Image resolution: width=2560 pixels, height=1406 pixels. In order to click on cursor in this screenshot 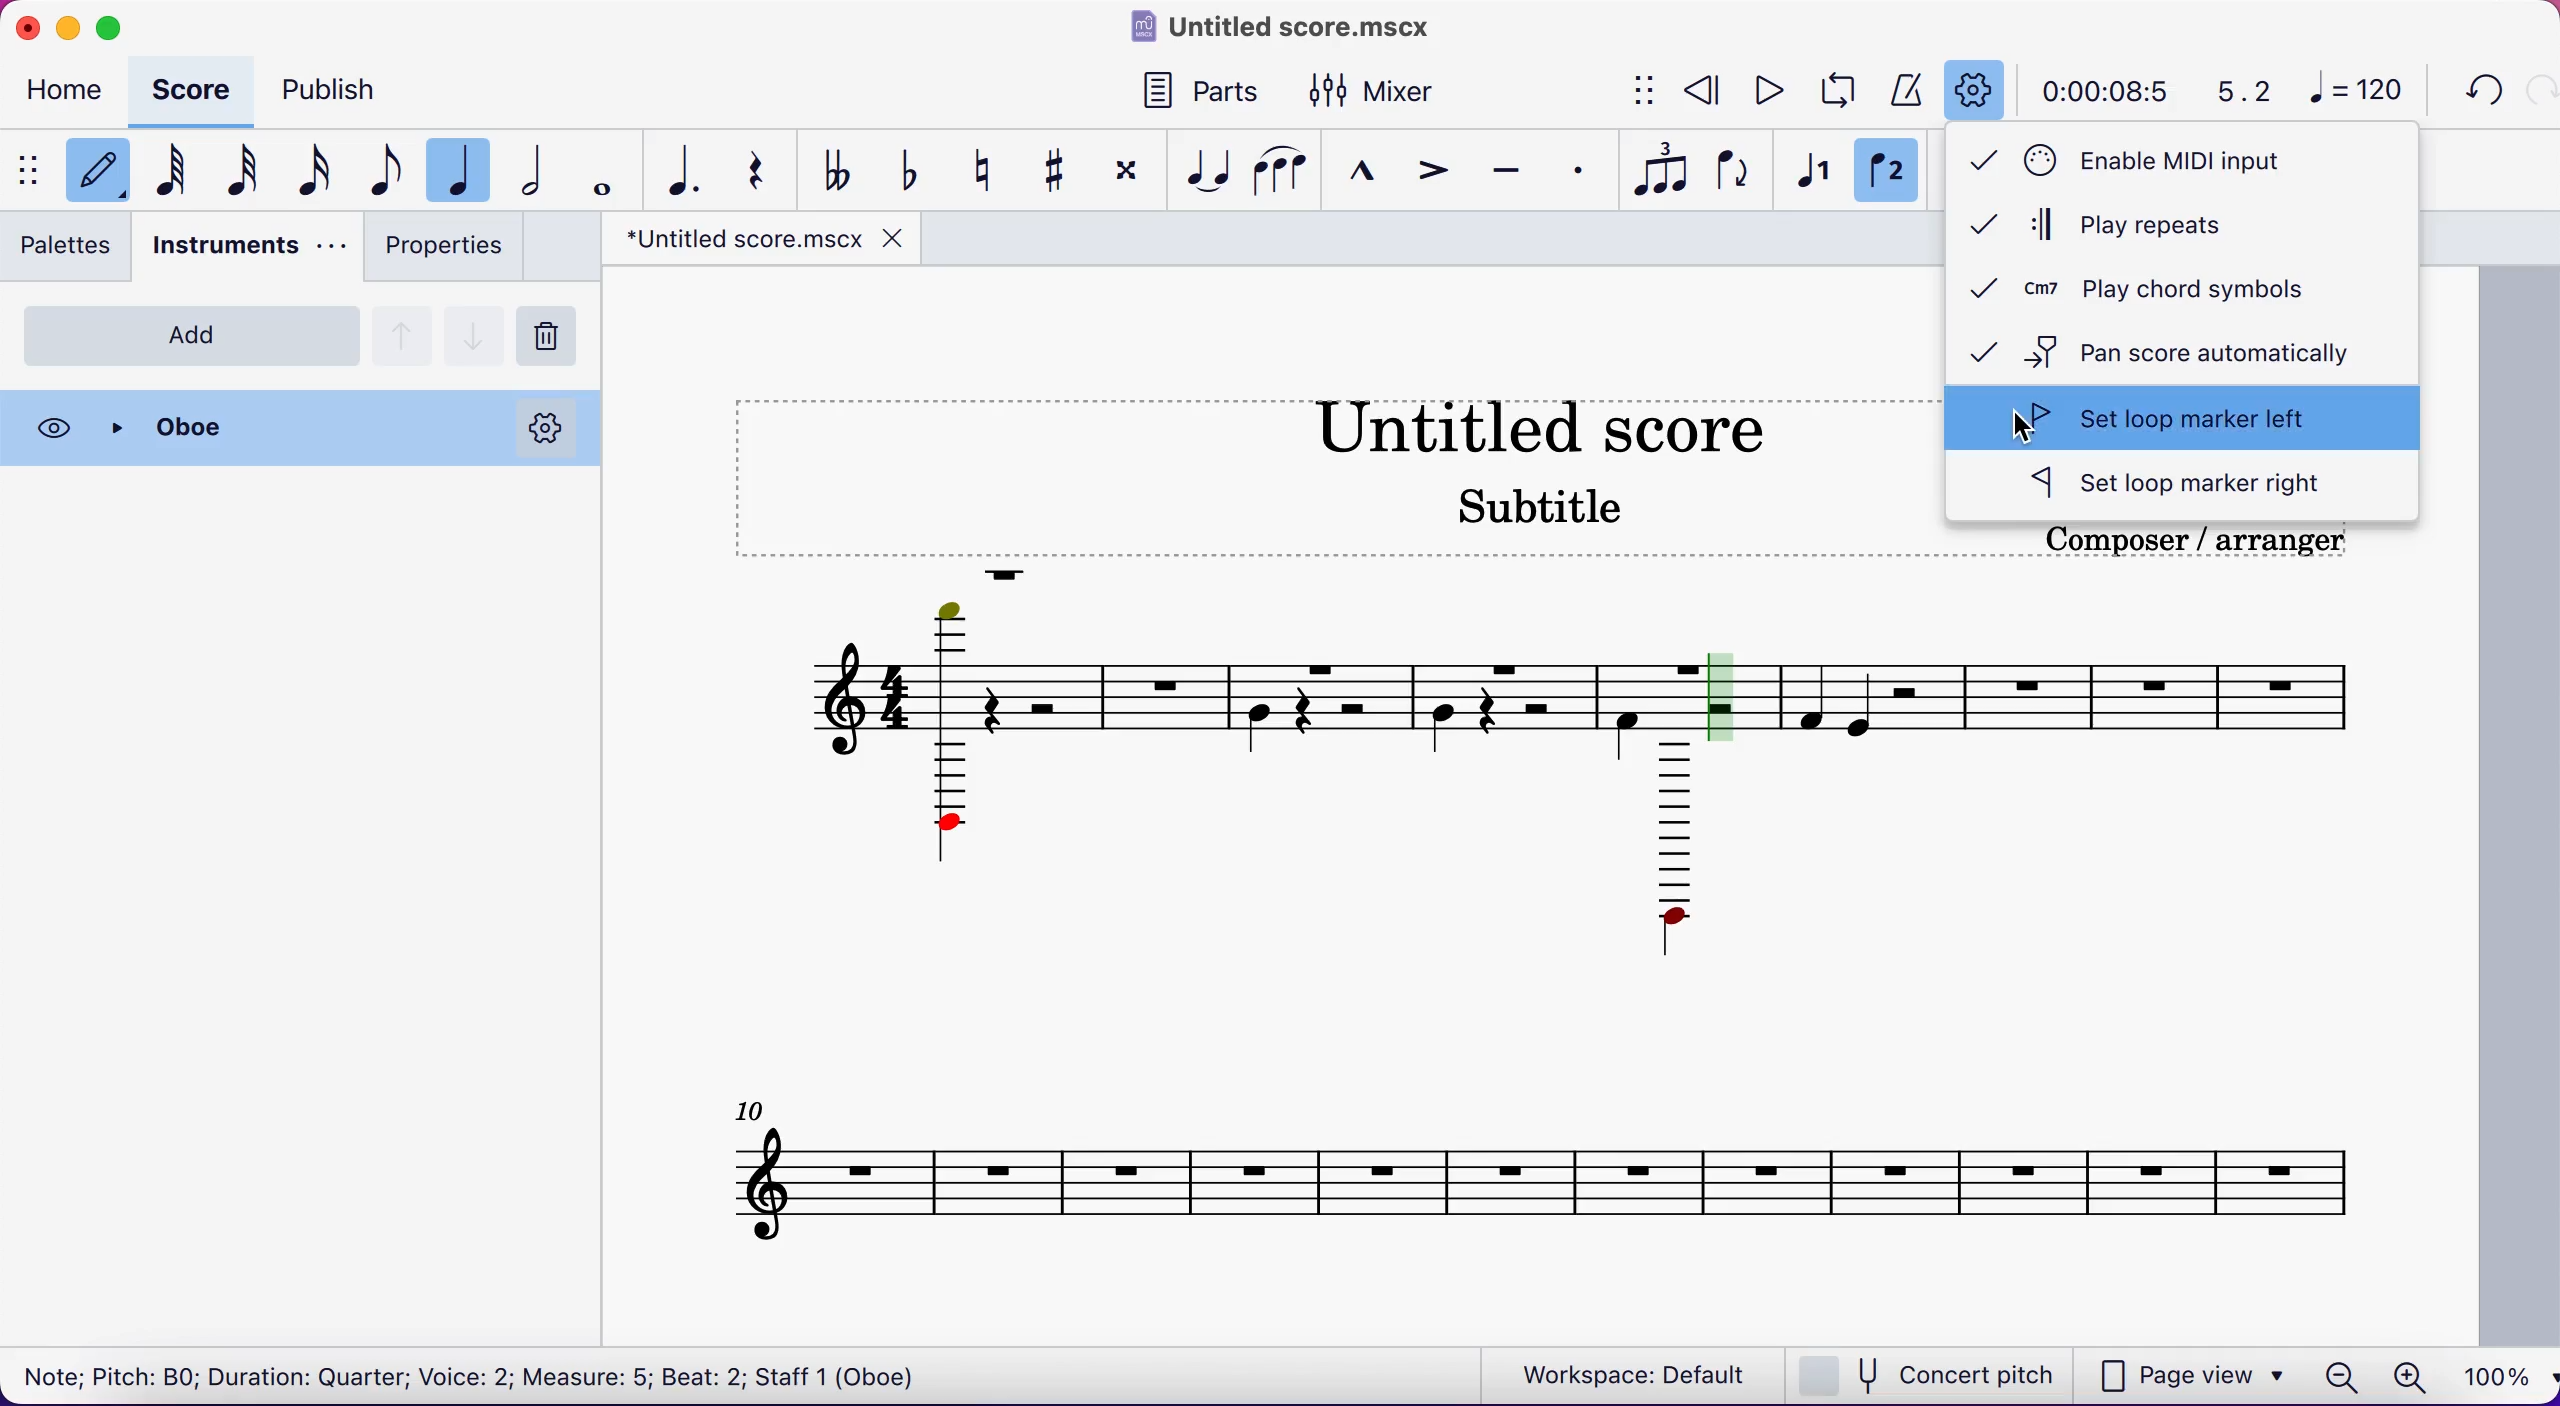, I will do `click(2023, 428)`.